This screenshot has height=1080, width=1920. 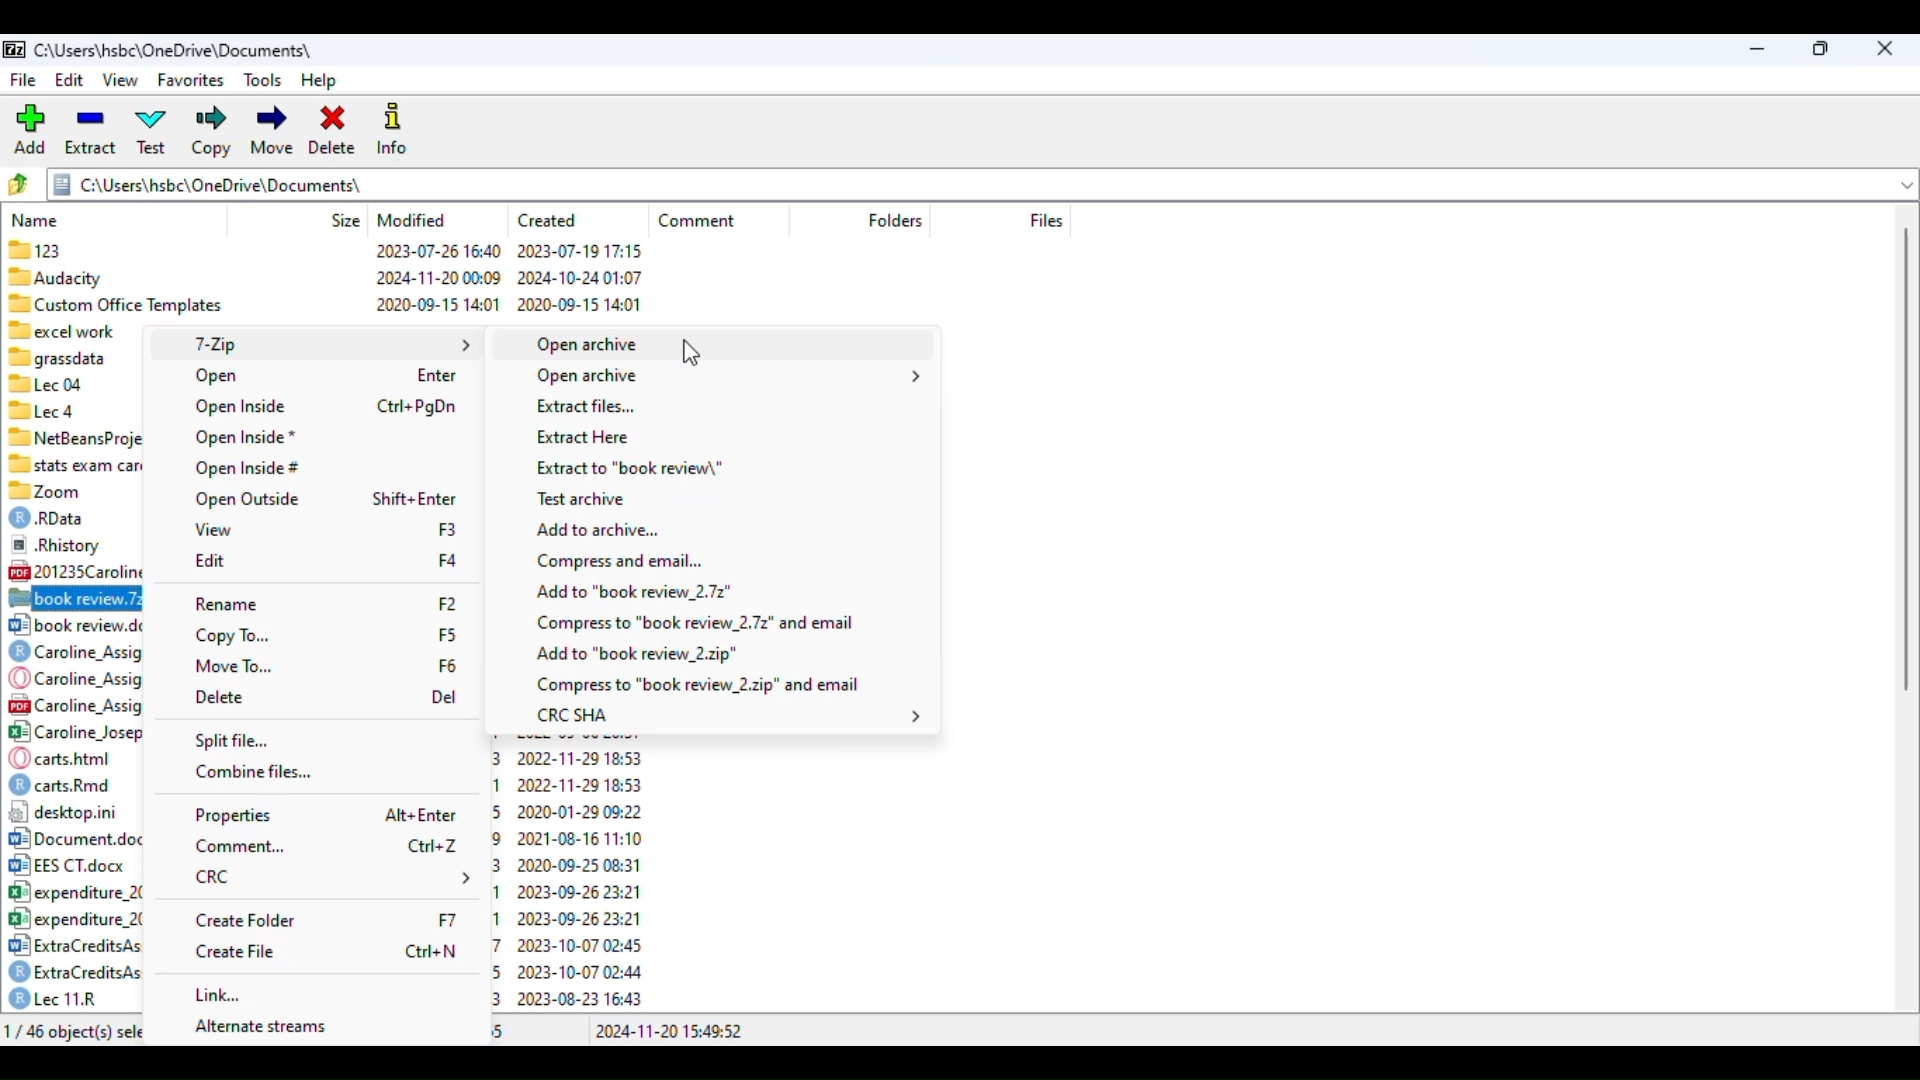 I want to click on minimize, so click(x=1759, y=50).